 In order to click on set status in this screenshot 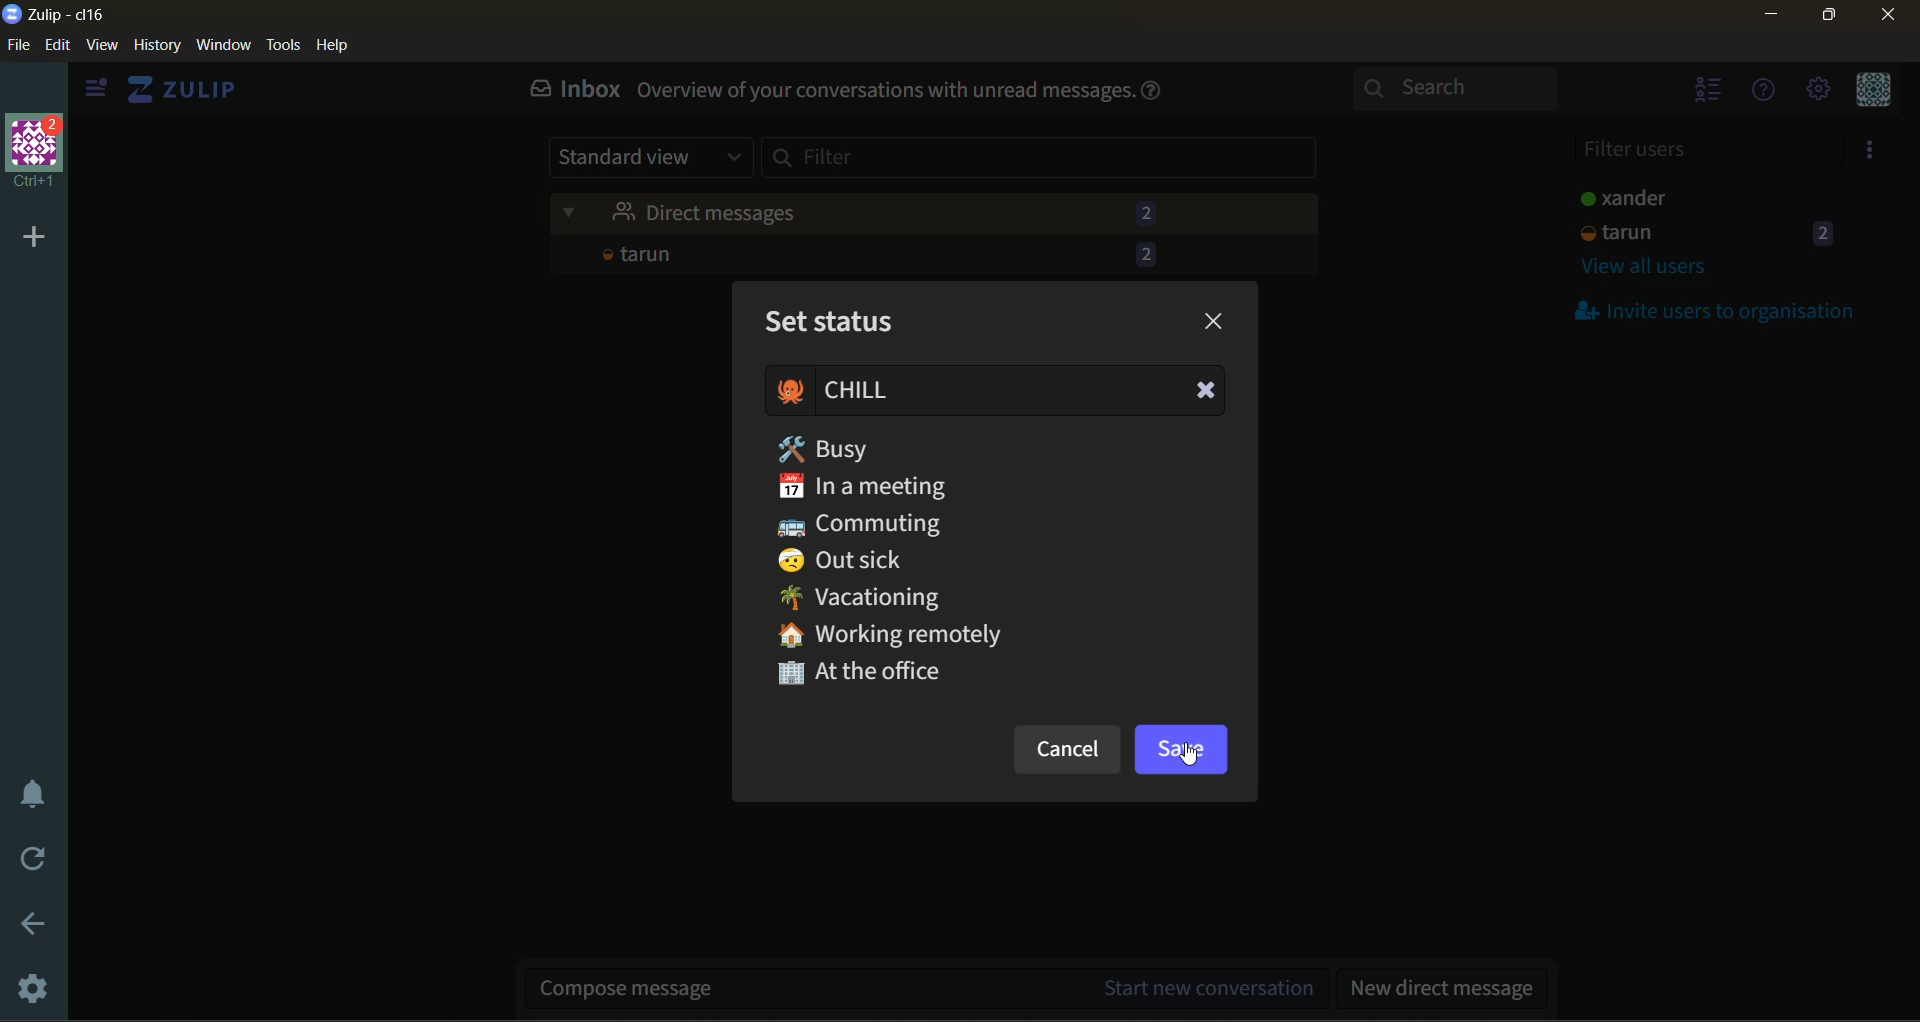, I will do `click(833, 323)`.